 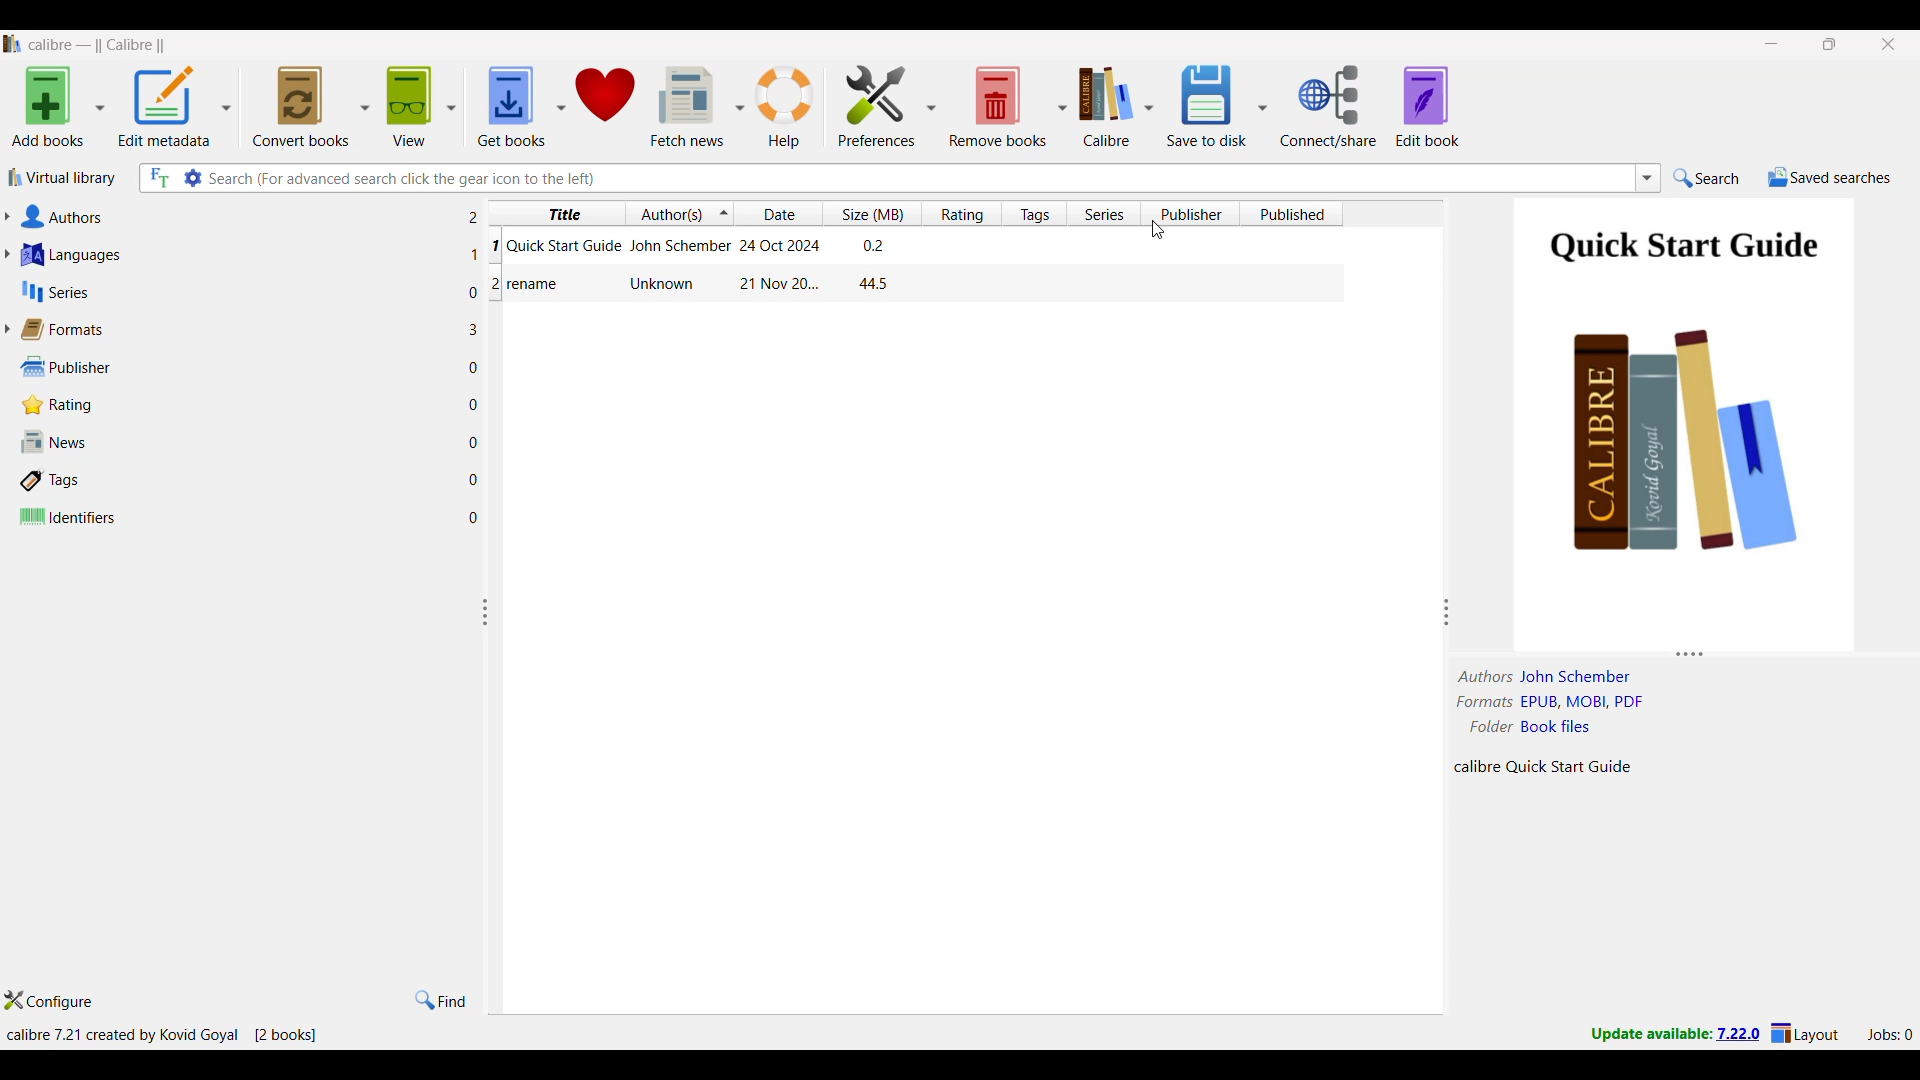 What do you see at coordinates (604, 106) in the screenshot?
I see `Donate to software` at bounding box center [604, 106].